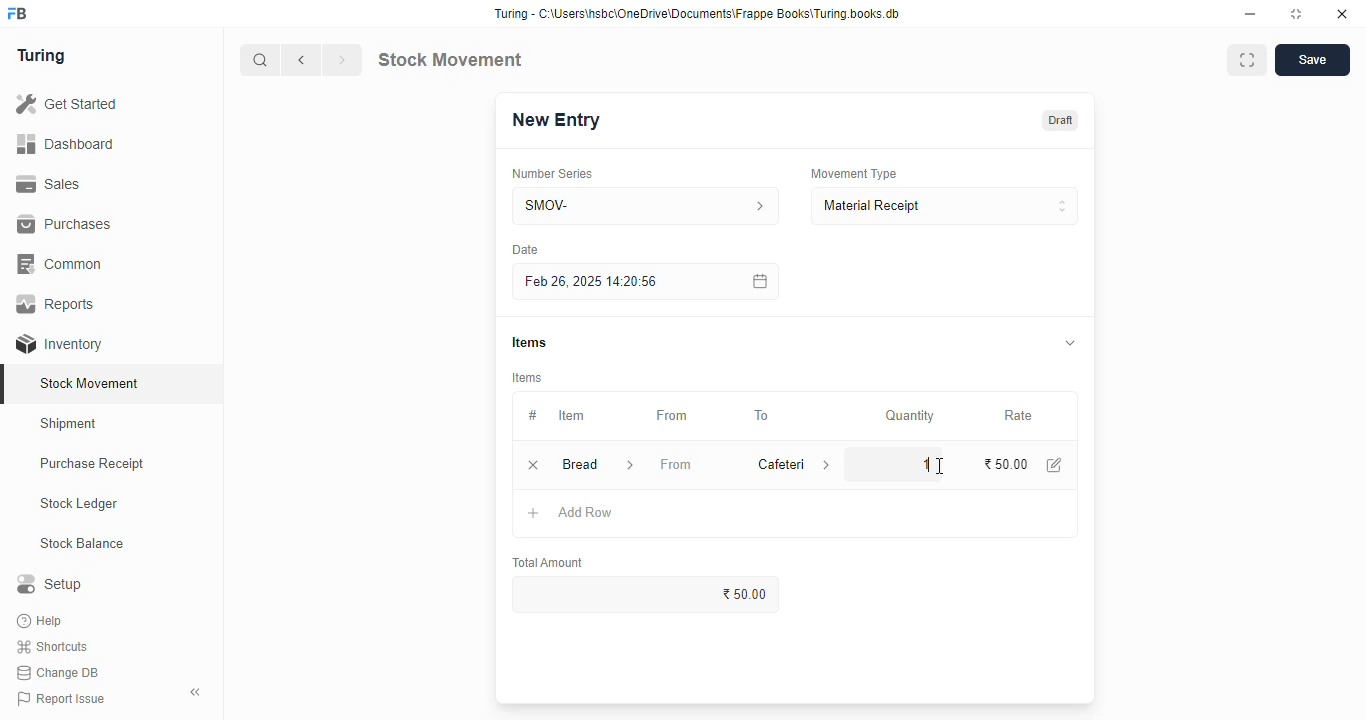 This screenshot has height=720, width=1366. What do you see at coordinates (763, 416) in the screenshot?
I see `to` at bounding box center [763, 416].